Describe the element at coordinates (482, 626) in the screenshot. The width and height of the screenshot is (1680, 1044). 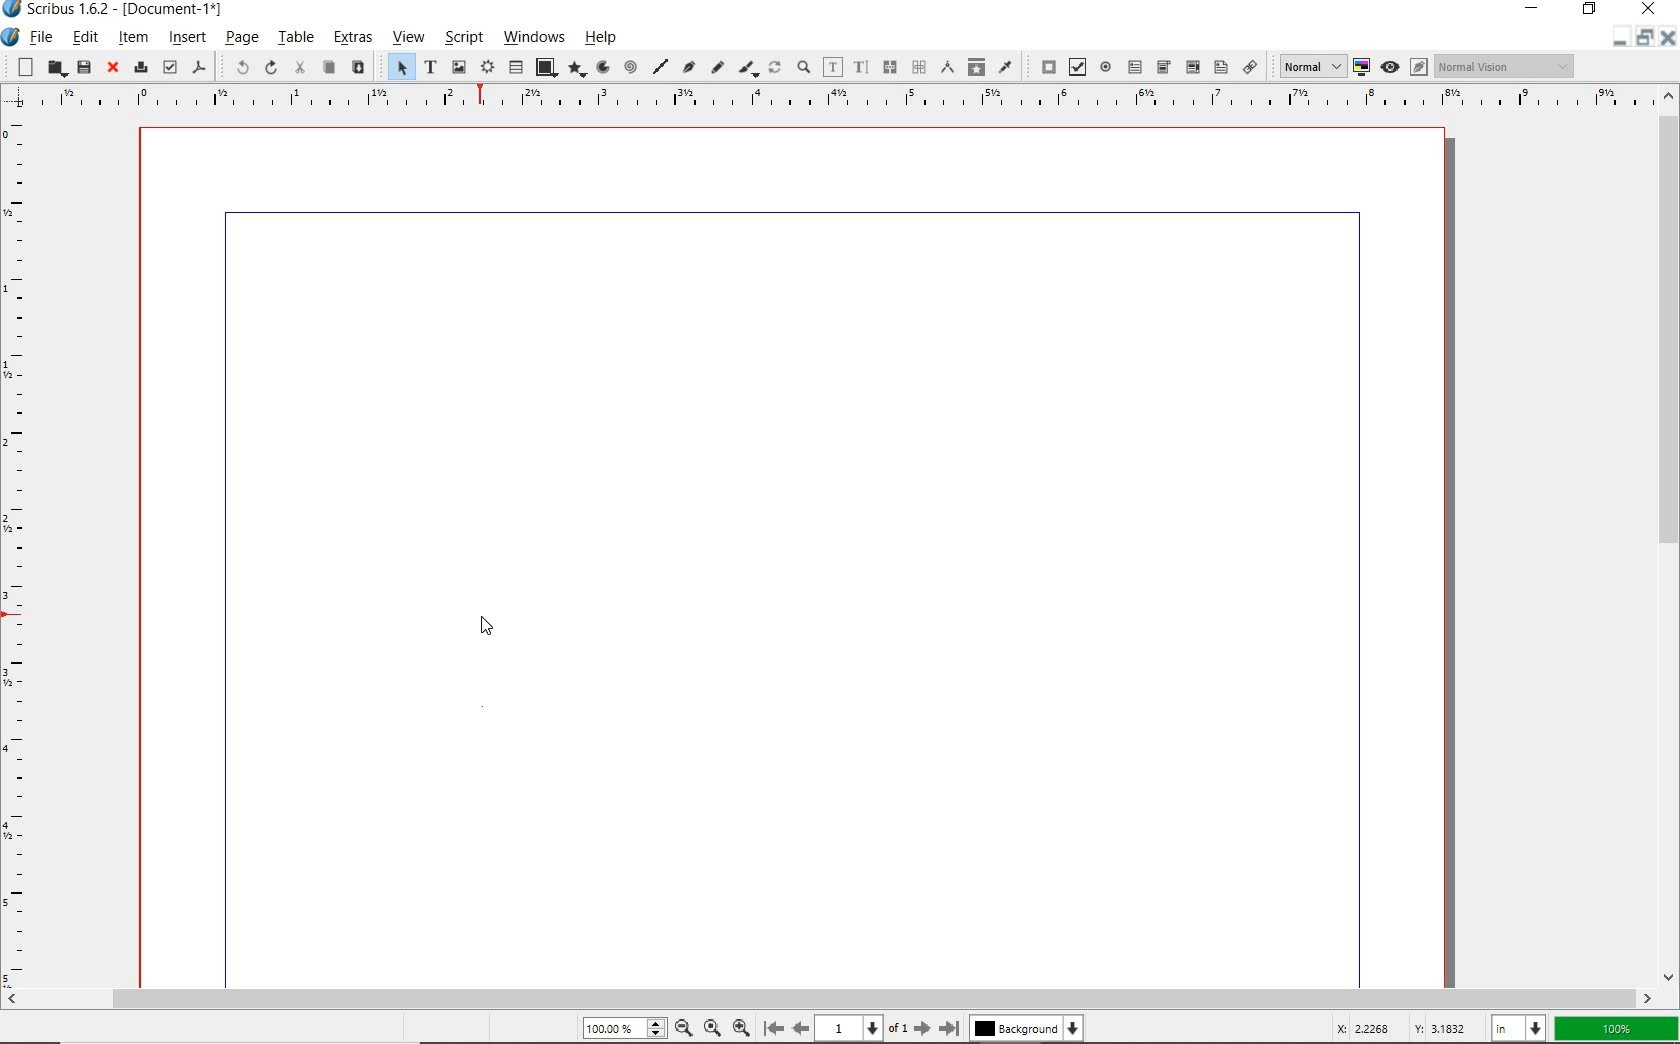
I see `cursor` at that location.